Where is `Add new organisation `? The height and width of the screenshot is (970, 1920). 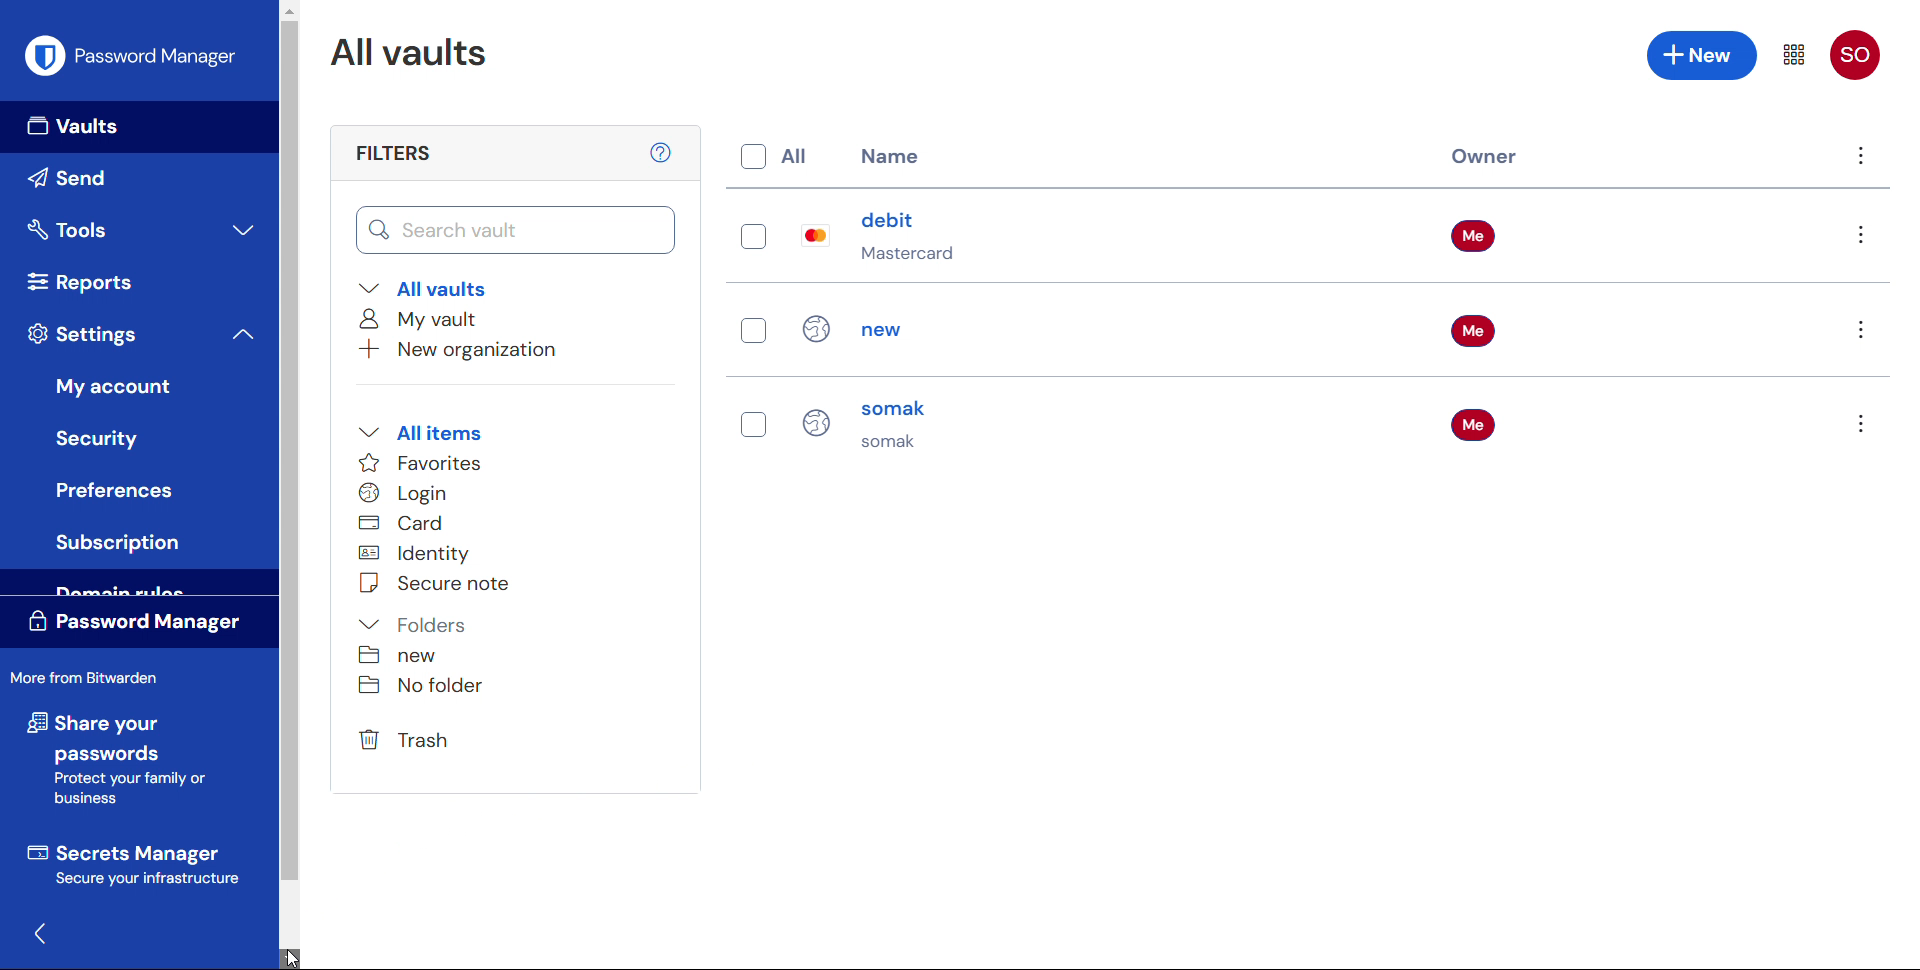 Add new organisation  is located at coordinates (472, 350).